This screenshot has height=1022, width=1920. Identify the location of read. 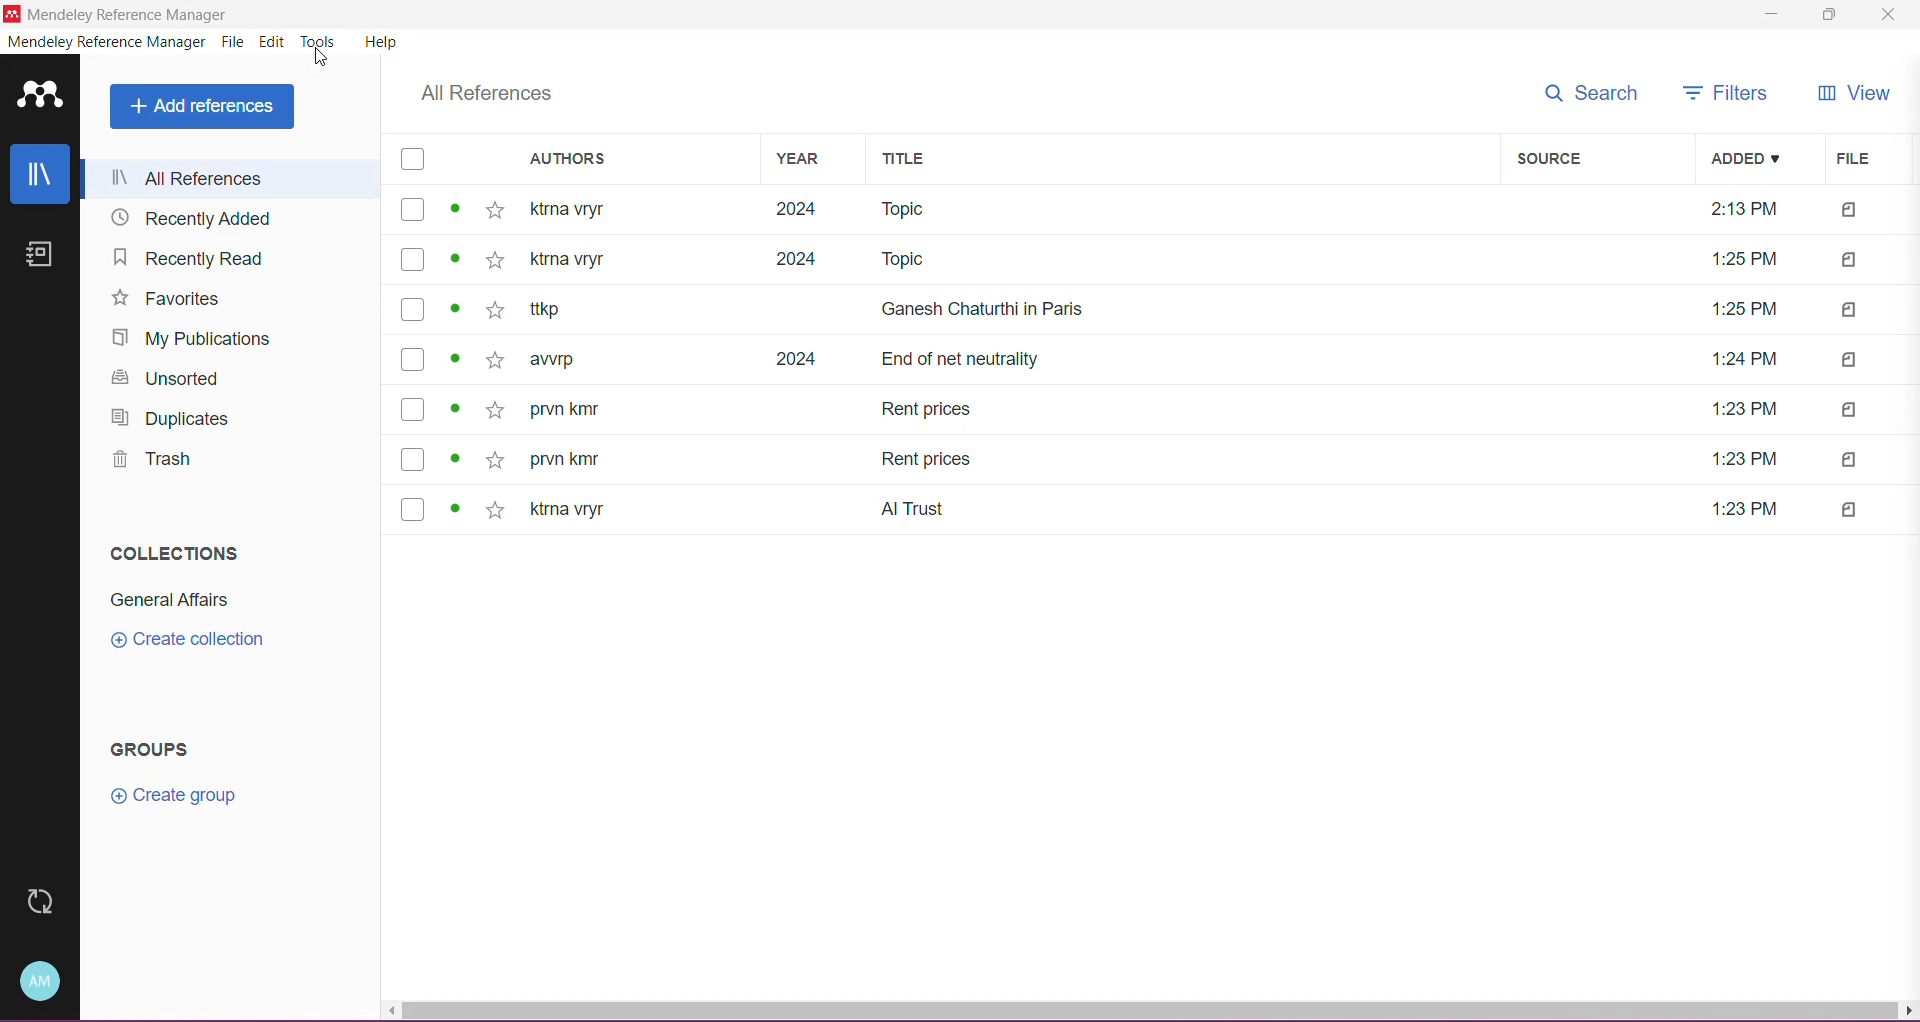
(457, 264).